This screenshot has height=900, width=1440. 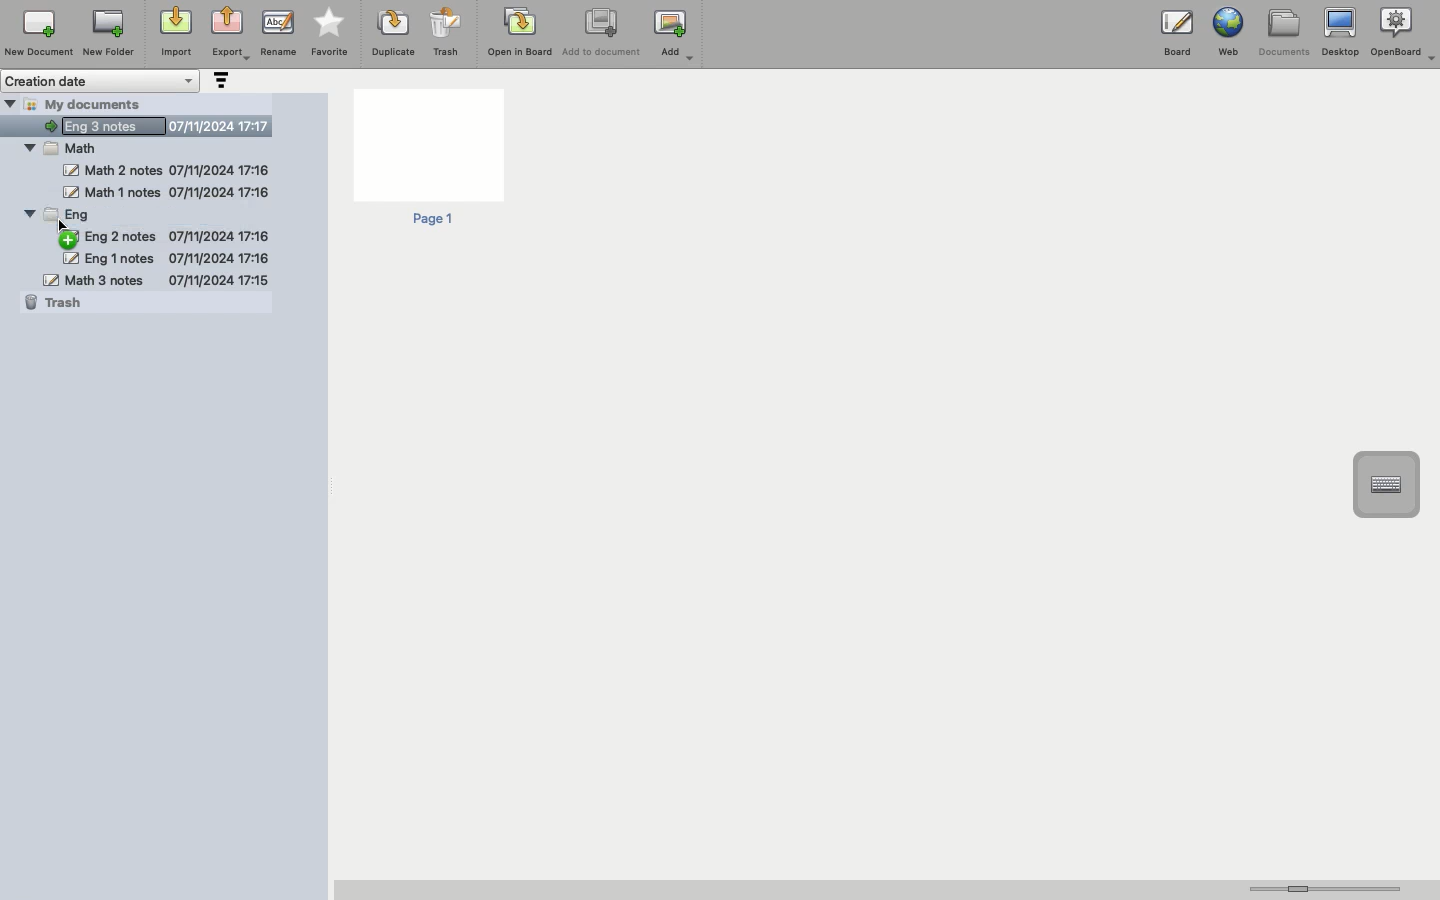 I want to click on Duplicate, so click(x=391, y=33).